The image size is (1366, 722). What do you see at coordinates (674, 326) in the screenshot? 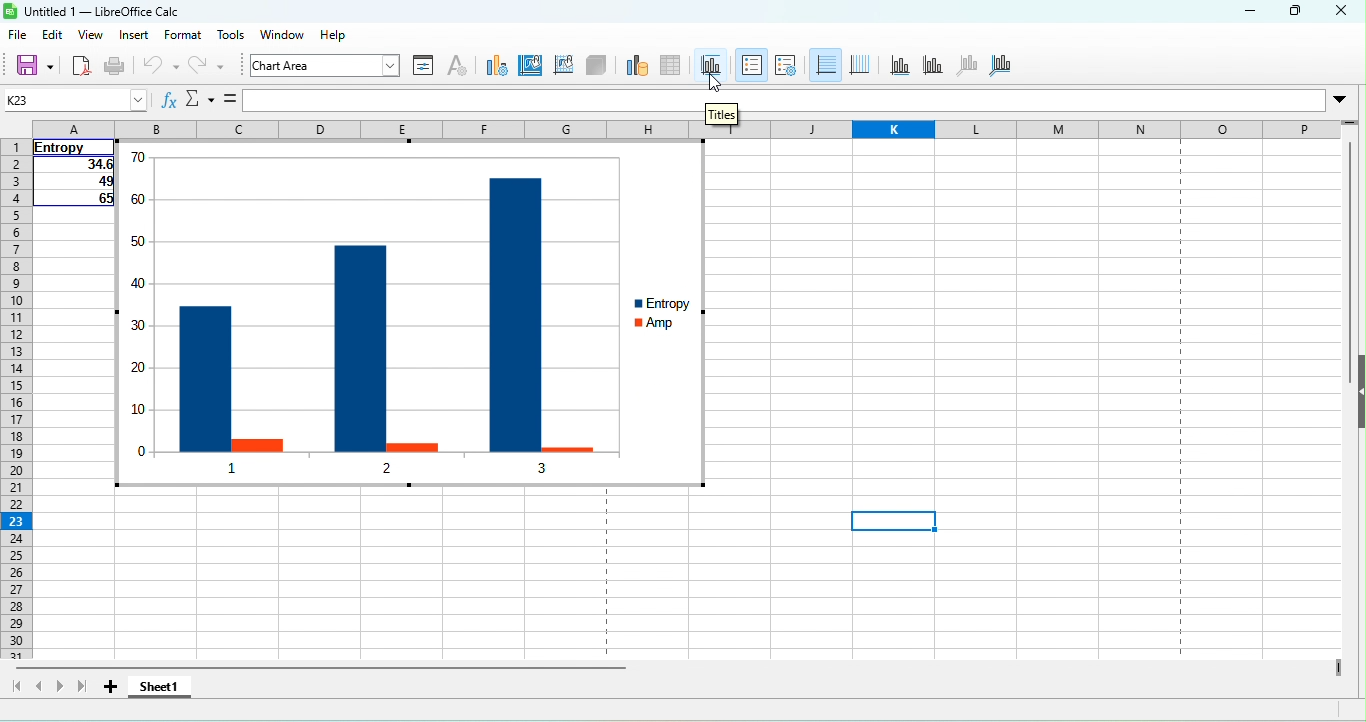
I see `amp` at bounding box center [674, 326].